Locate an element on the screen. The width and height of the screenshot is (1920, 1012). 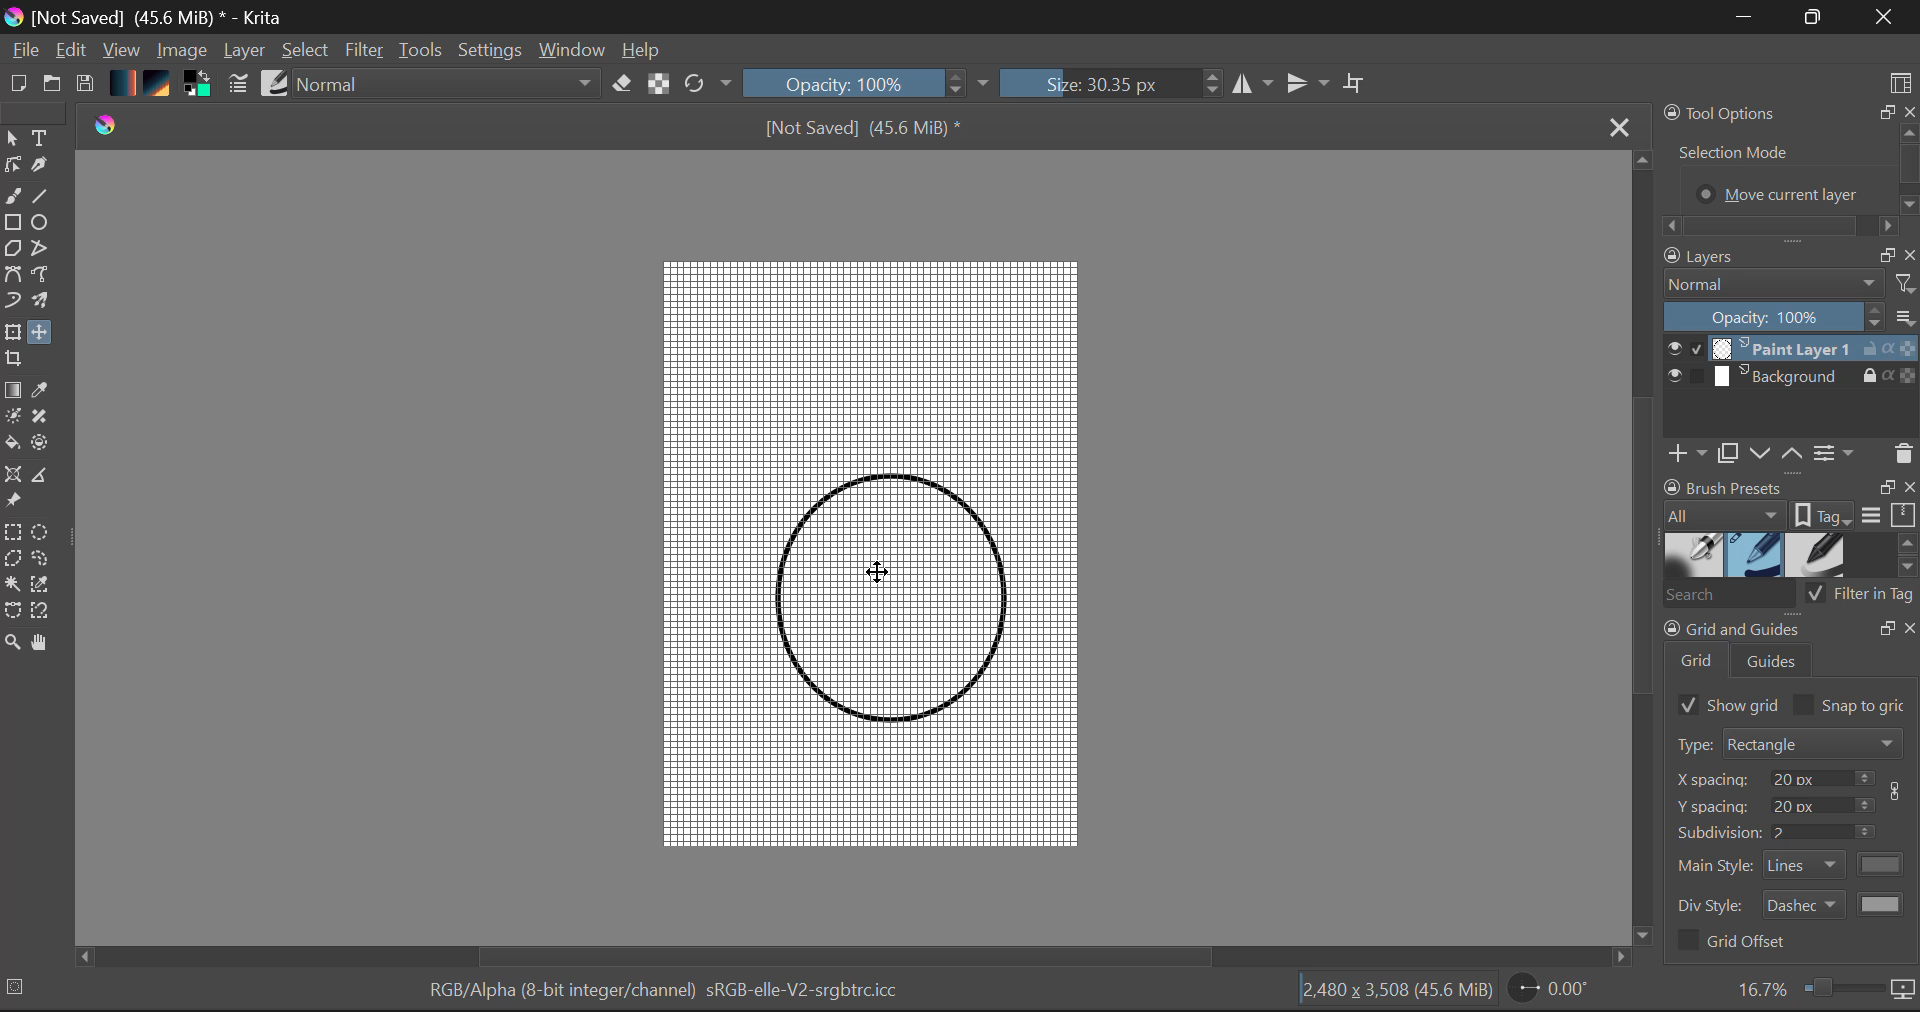
Bezier Curve is located at coordinates (12, 277).